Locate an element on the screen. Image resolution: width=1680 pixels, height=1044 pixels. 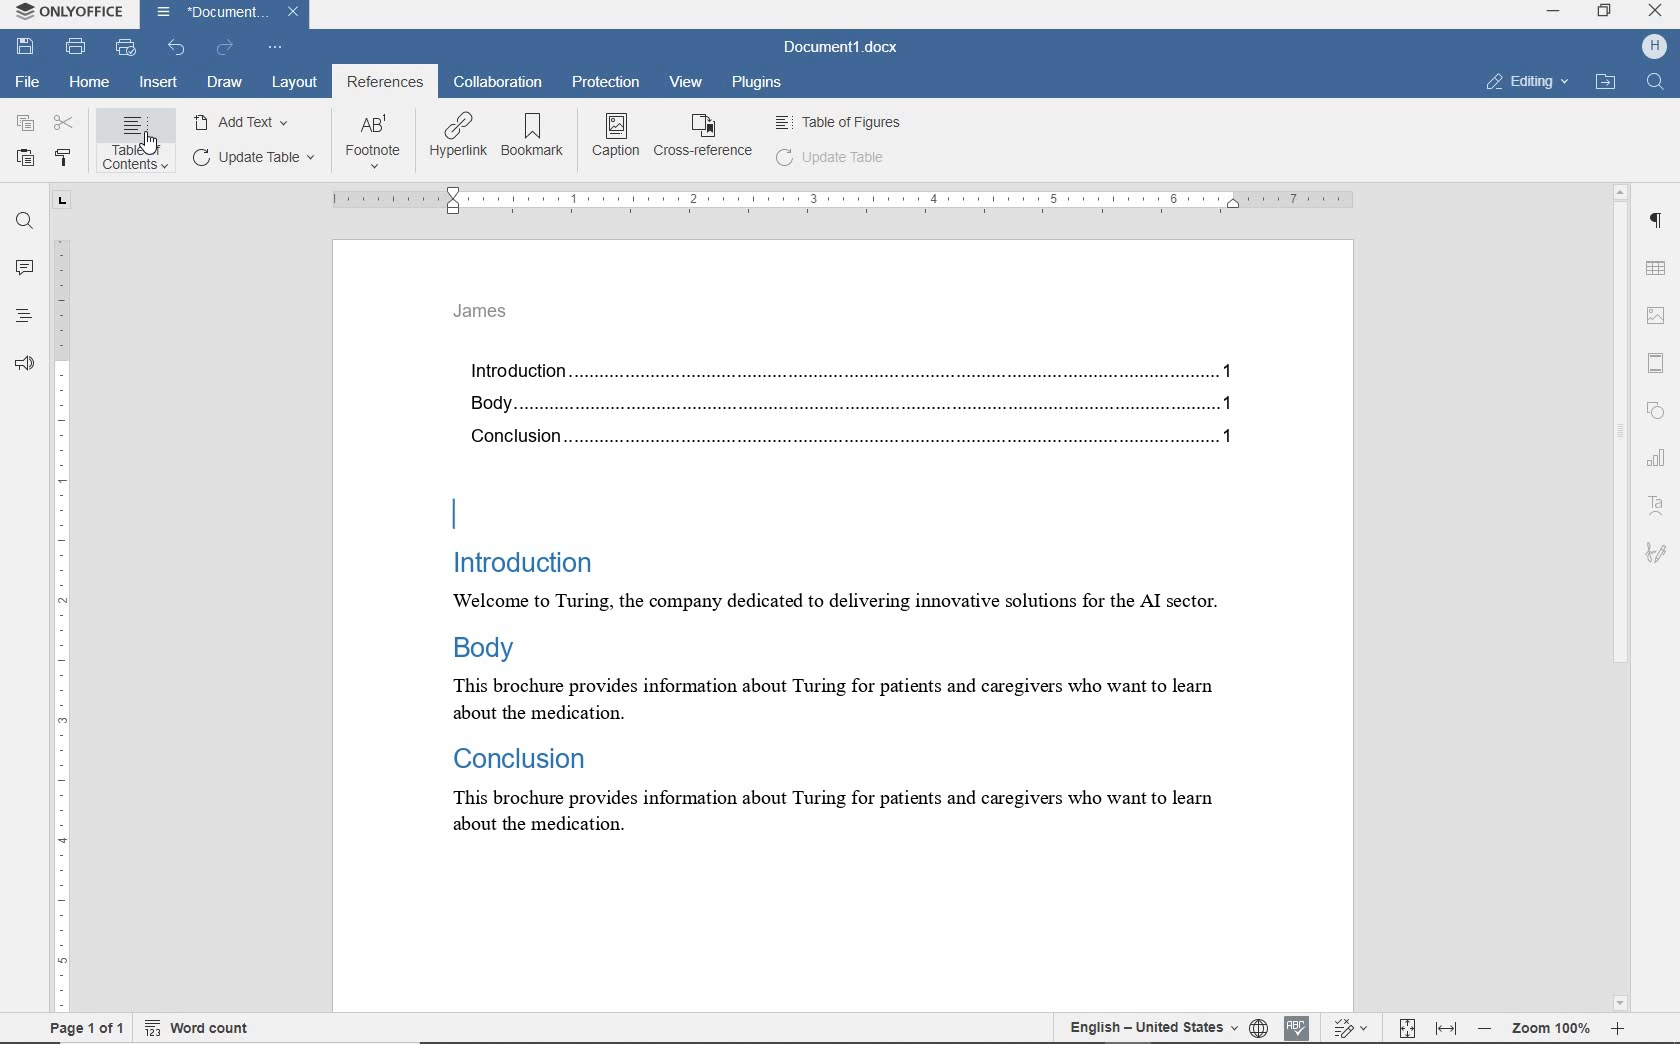
EDITING is located at coordinates (1525, 84).